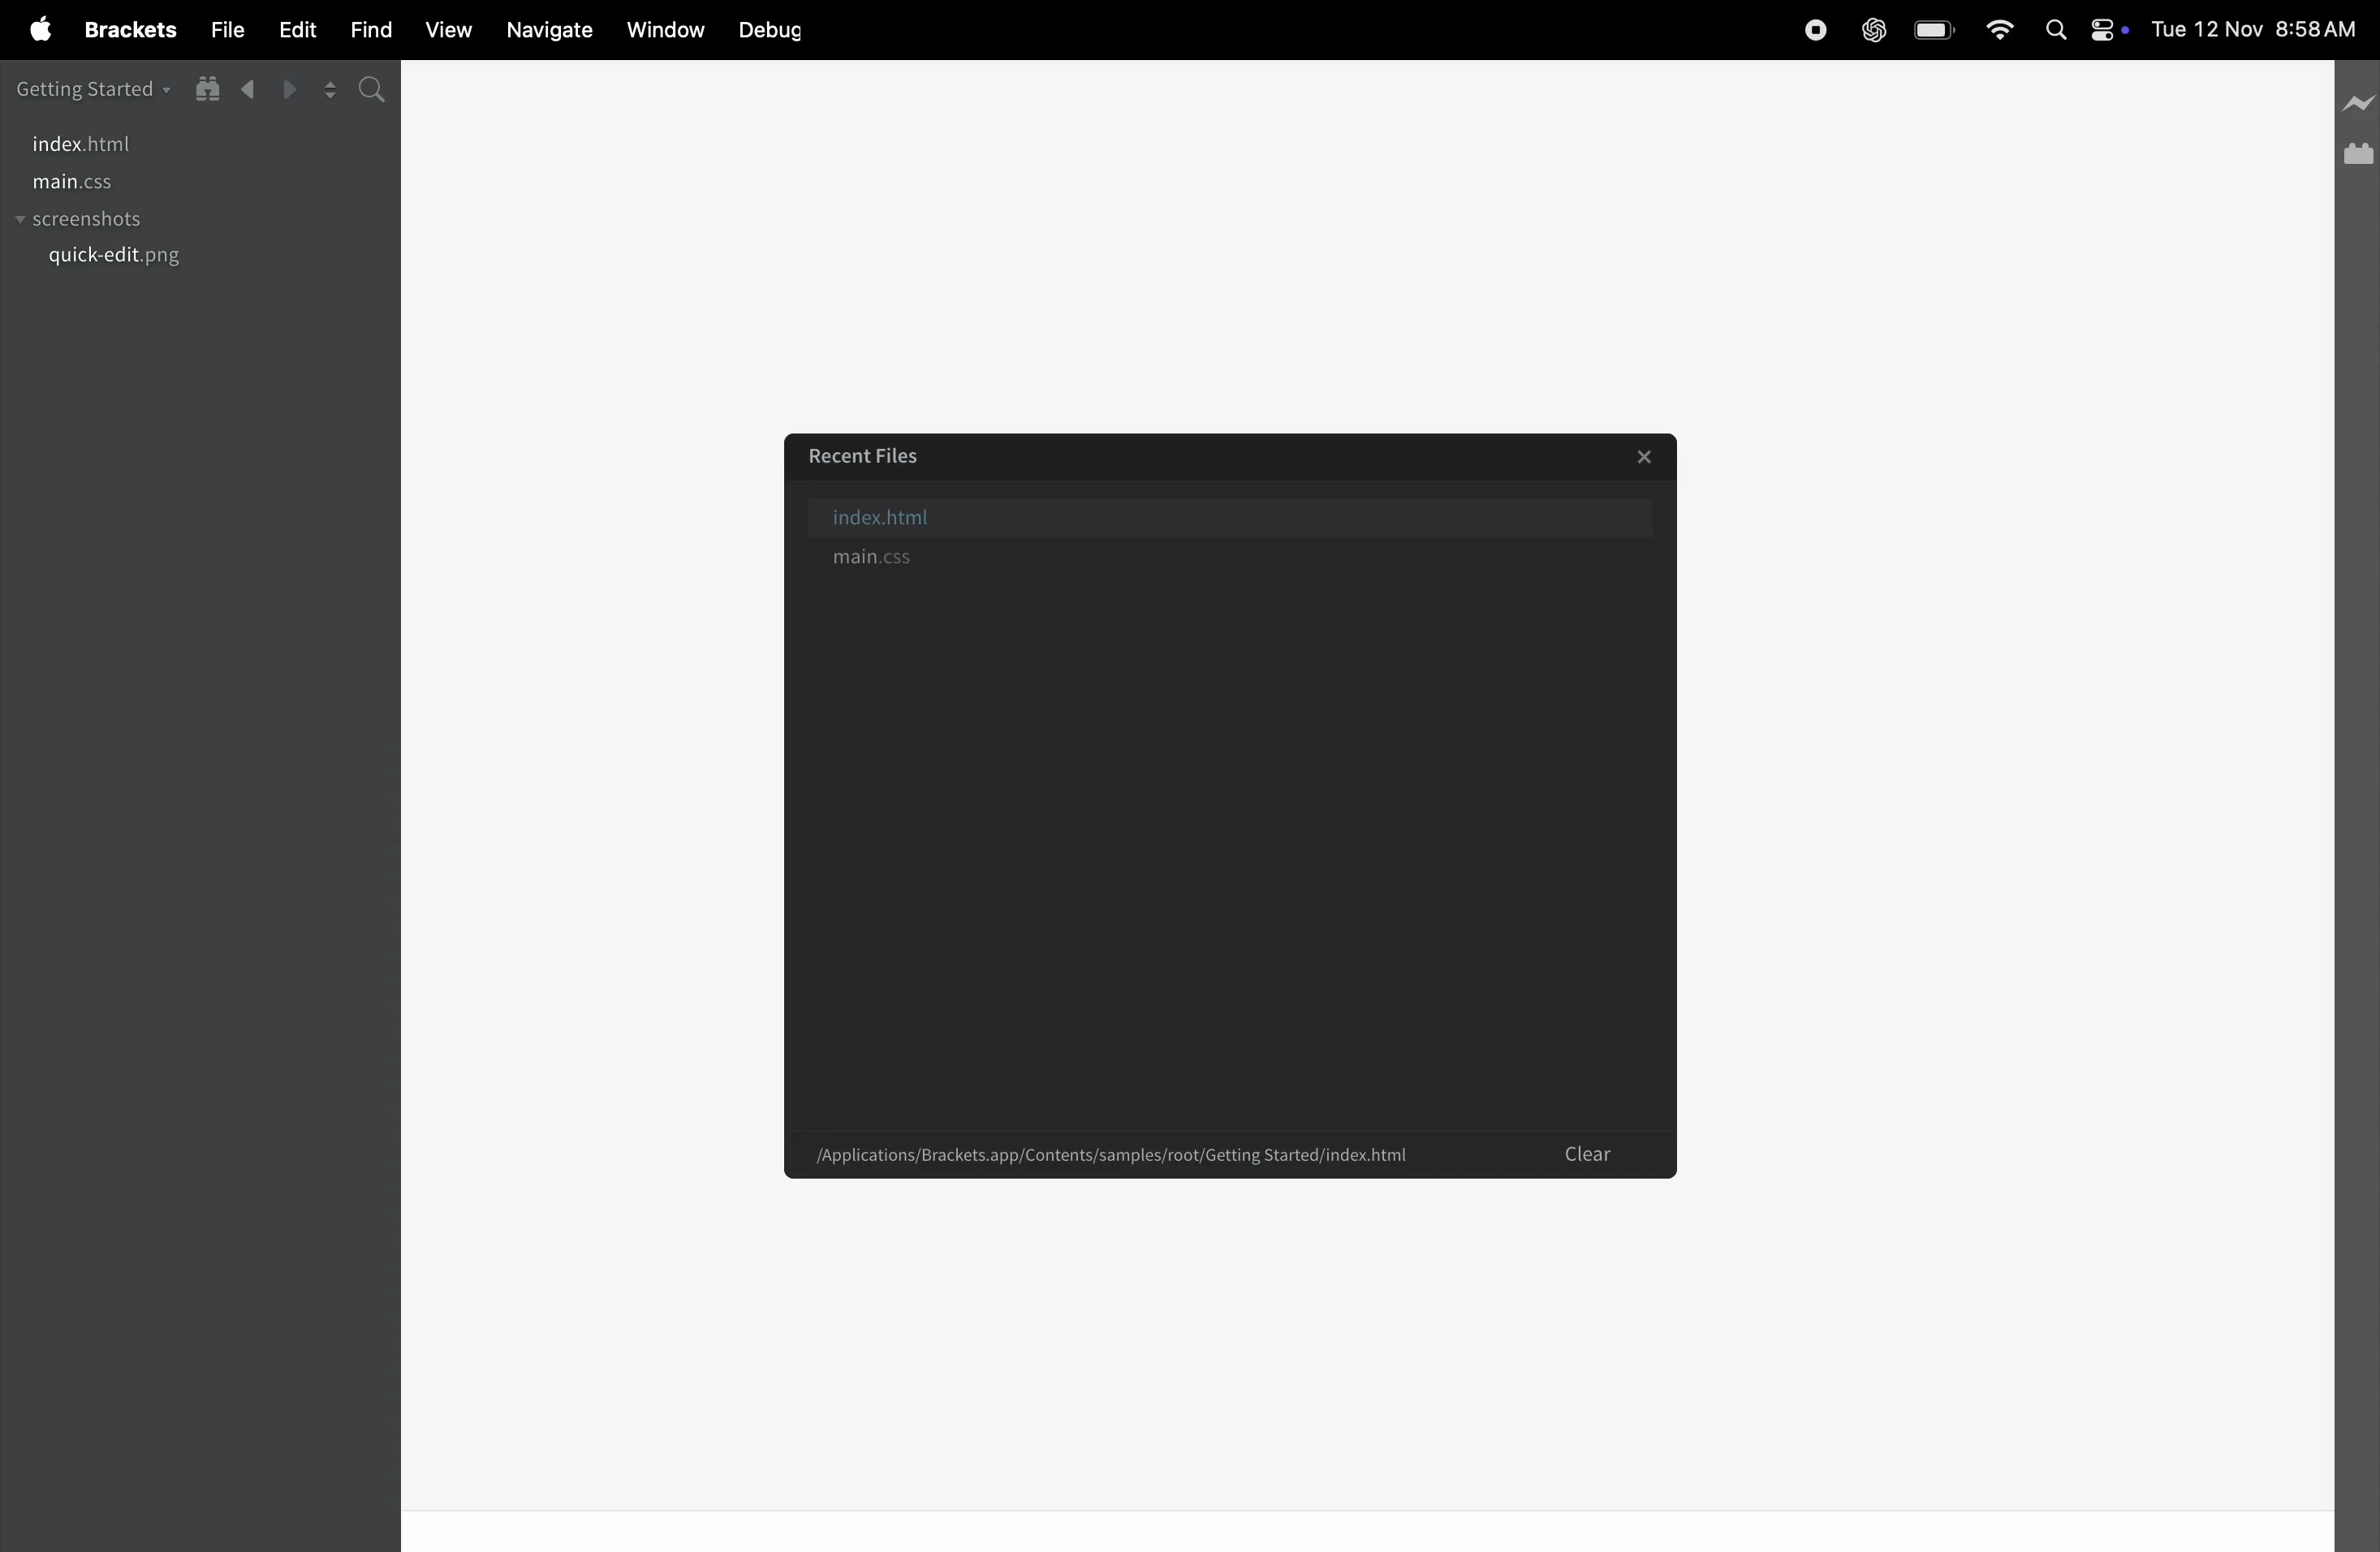  Describe the element at coordinates (1339, 987) in the screenshot. I see `Cursor` at that location.